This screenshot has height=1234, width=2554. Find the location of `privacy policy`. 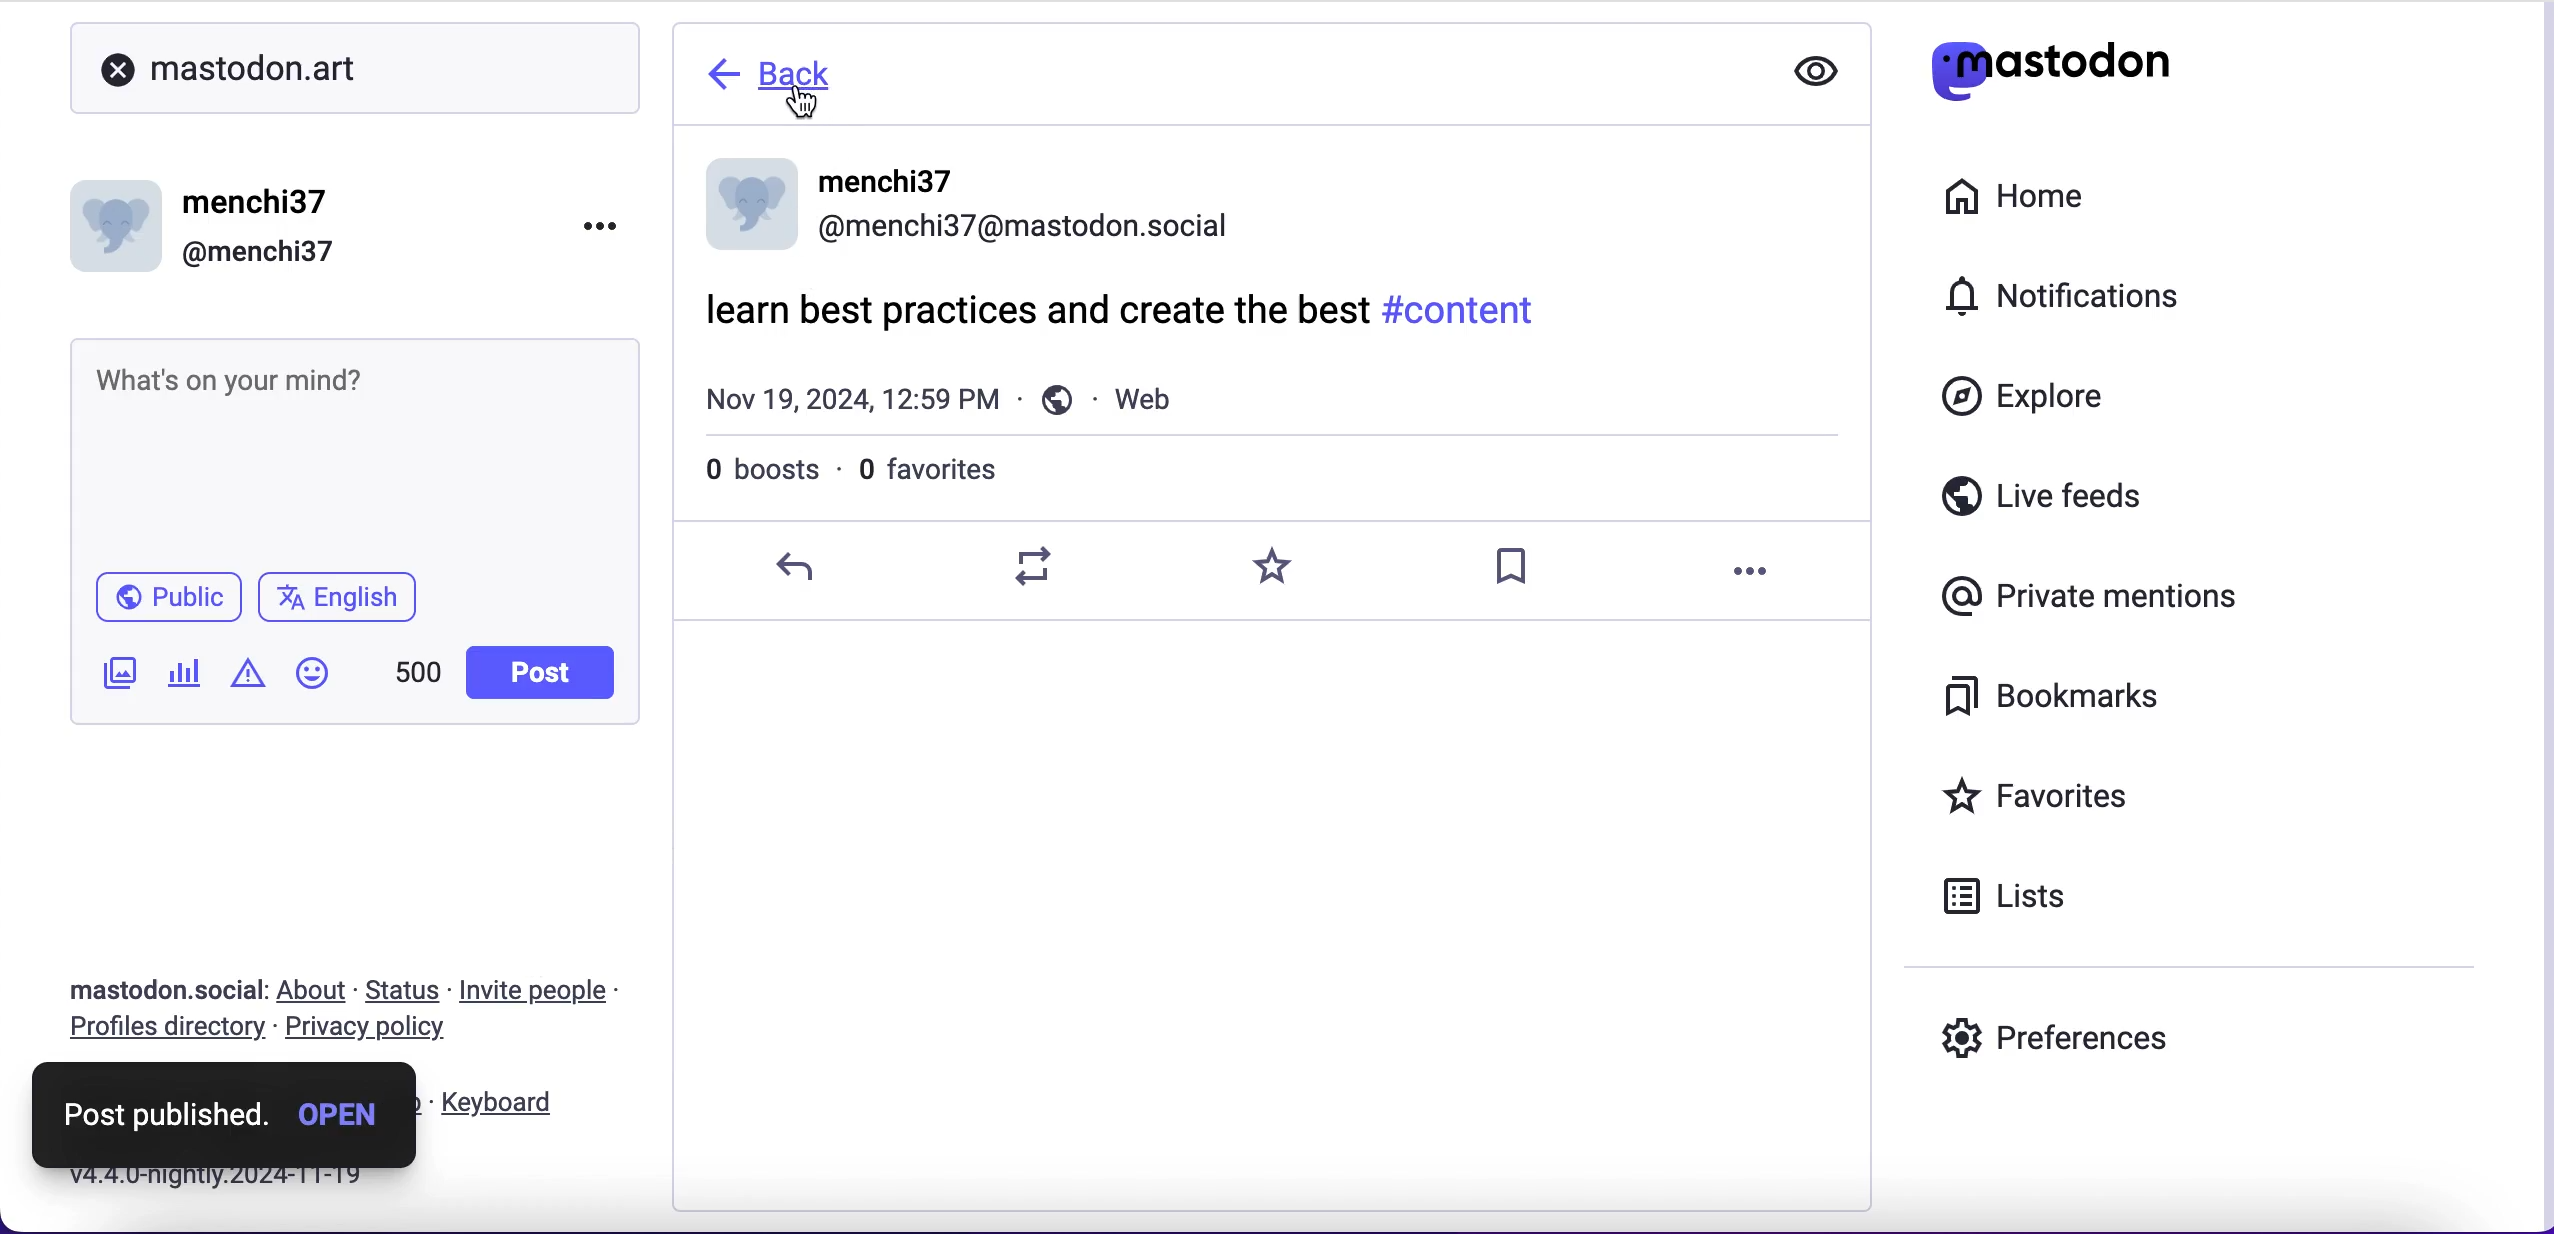

privacy policy is located at coordinates (374, 1032).